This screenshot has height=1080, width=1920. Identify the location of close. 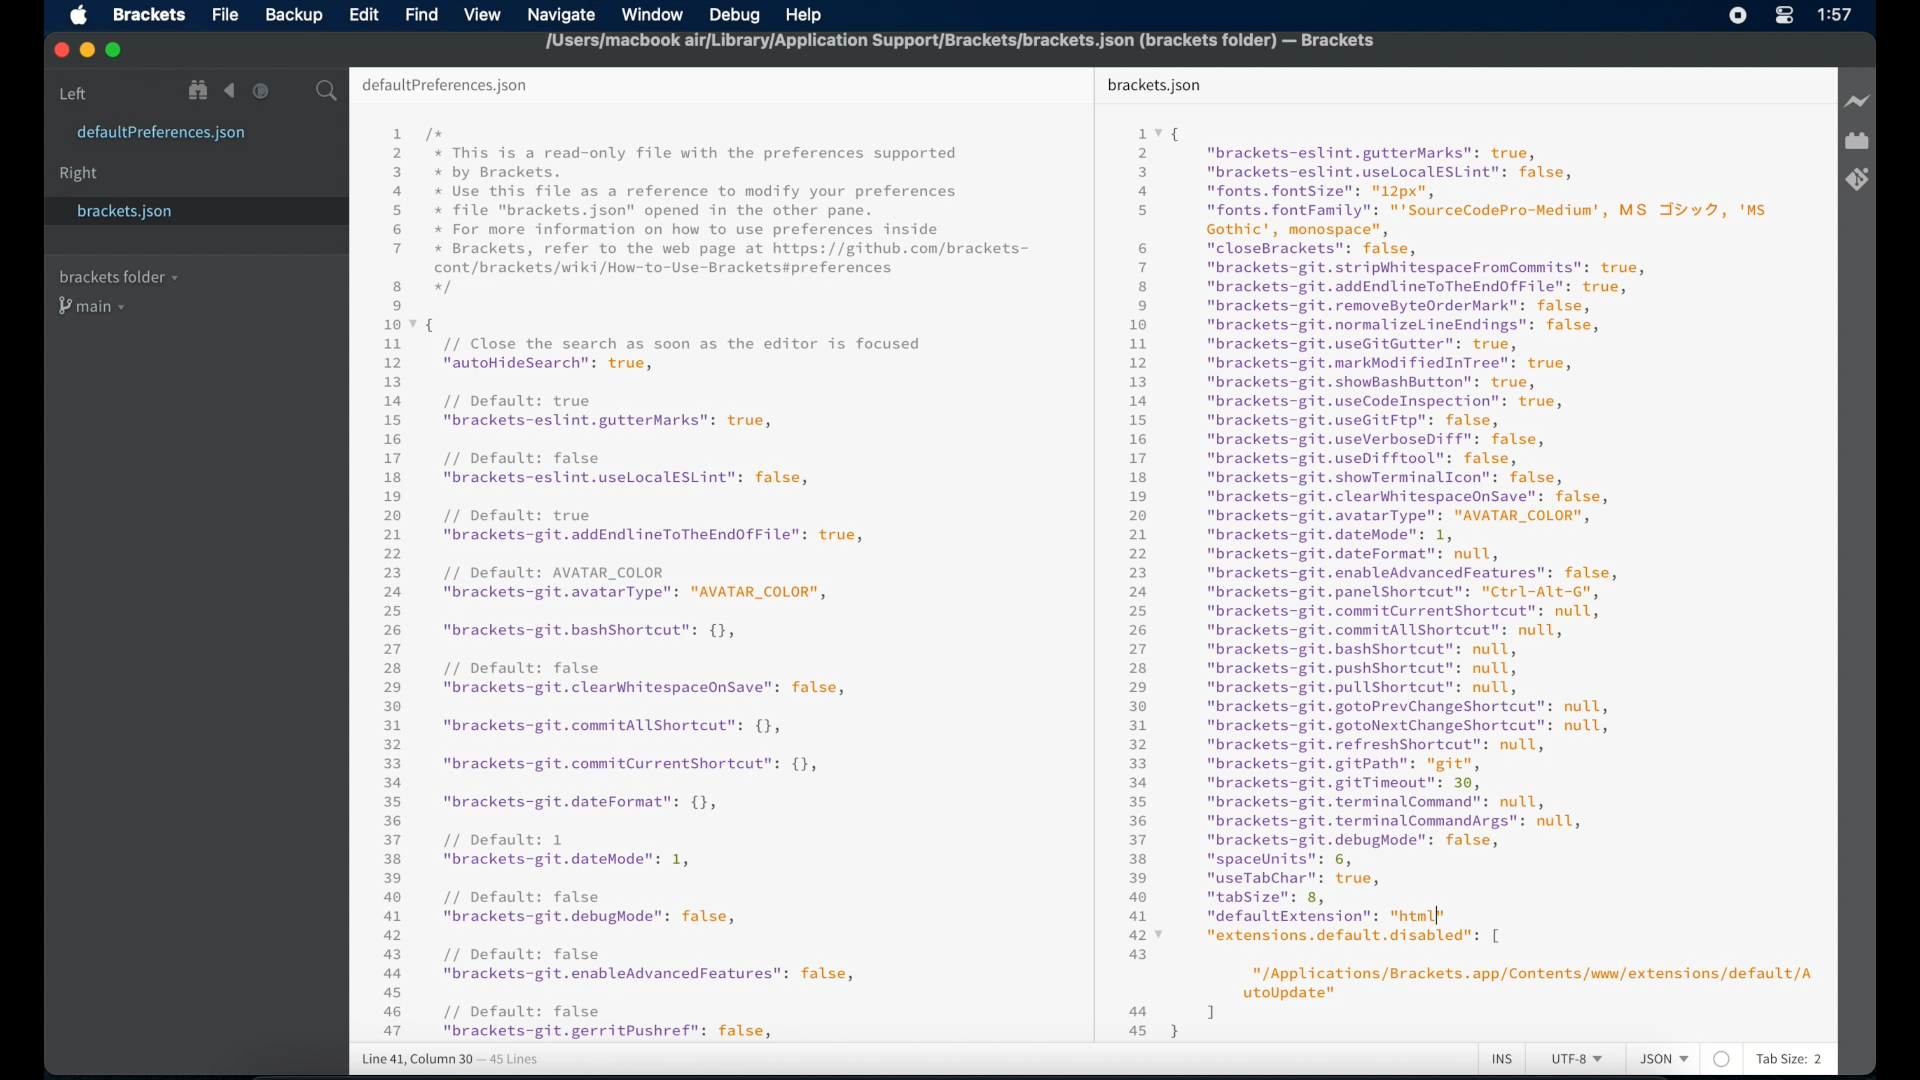
(59, 49).